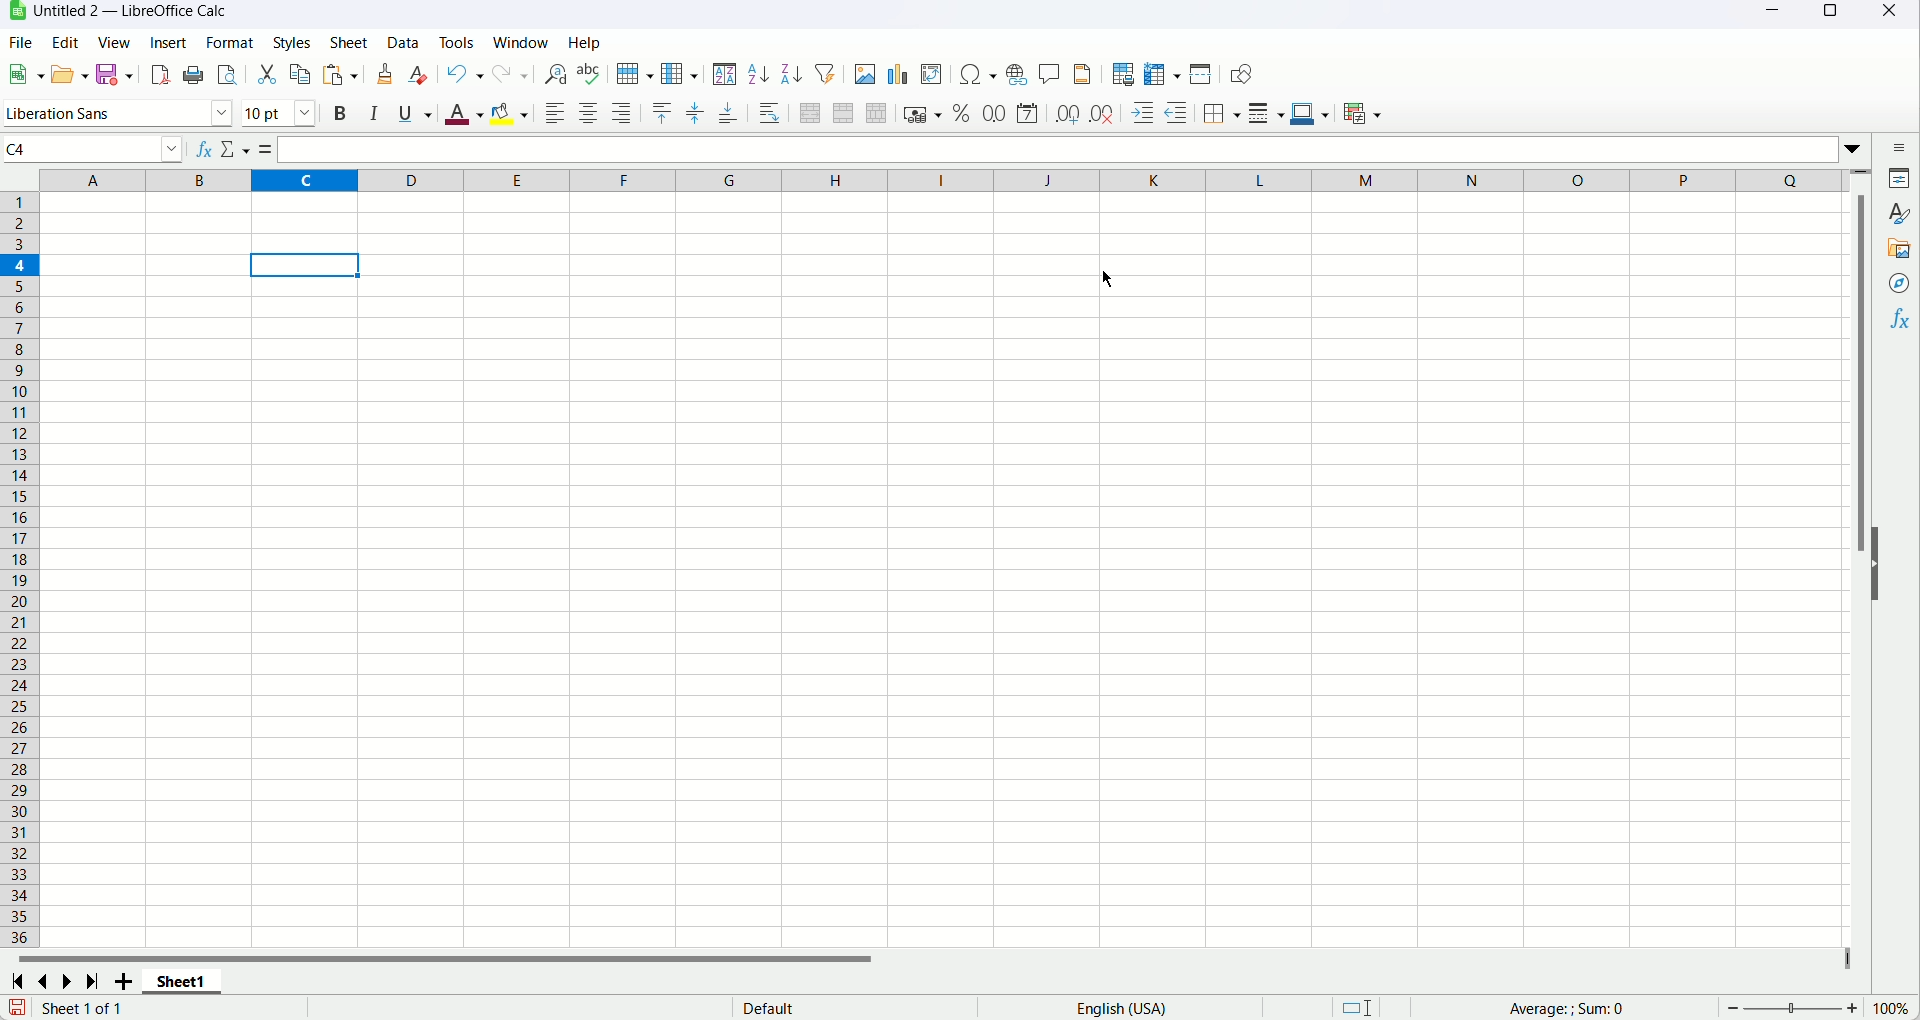 The width and height of the screenshot is (1920, 1020). Describe the element at coordinates (464, 116) in the screenshot. I see `Font color` at that location.